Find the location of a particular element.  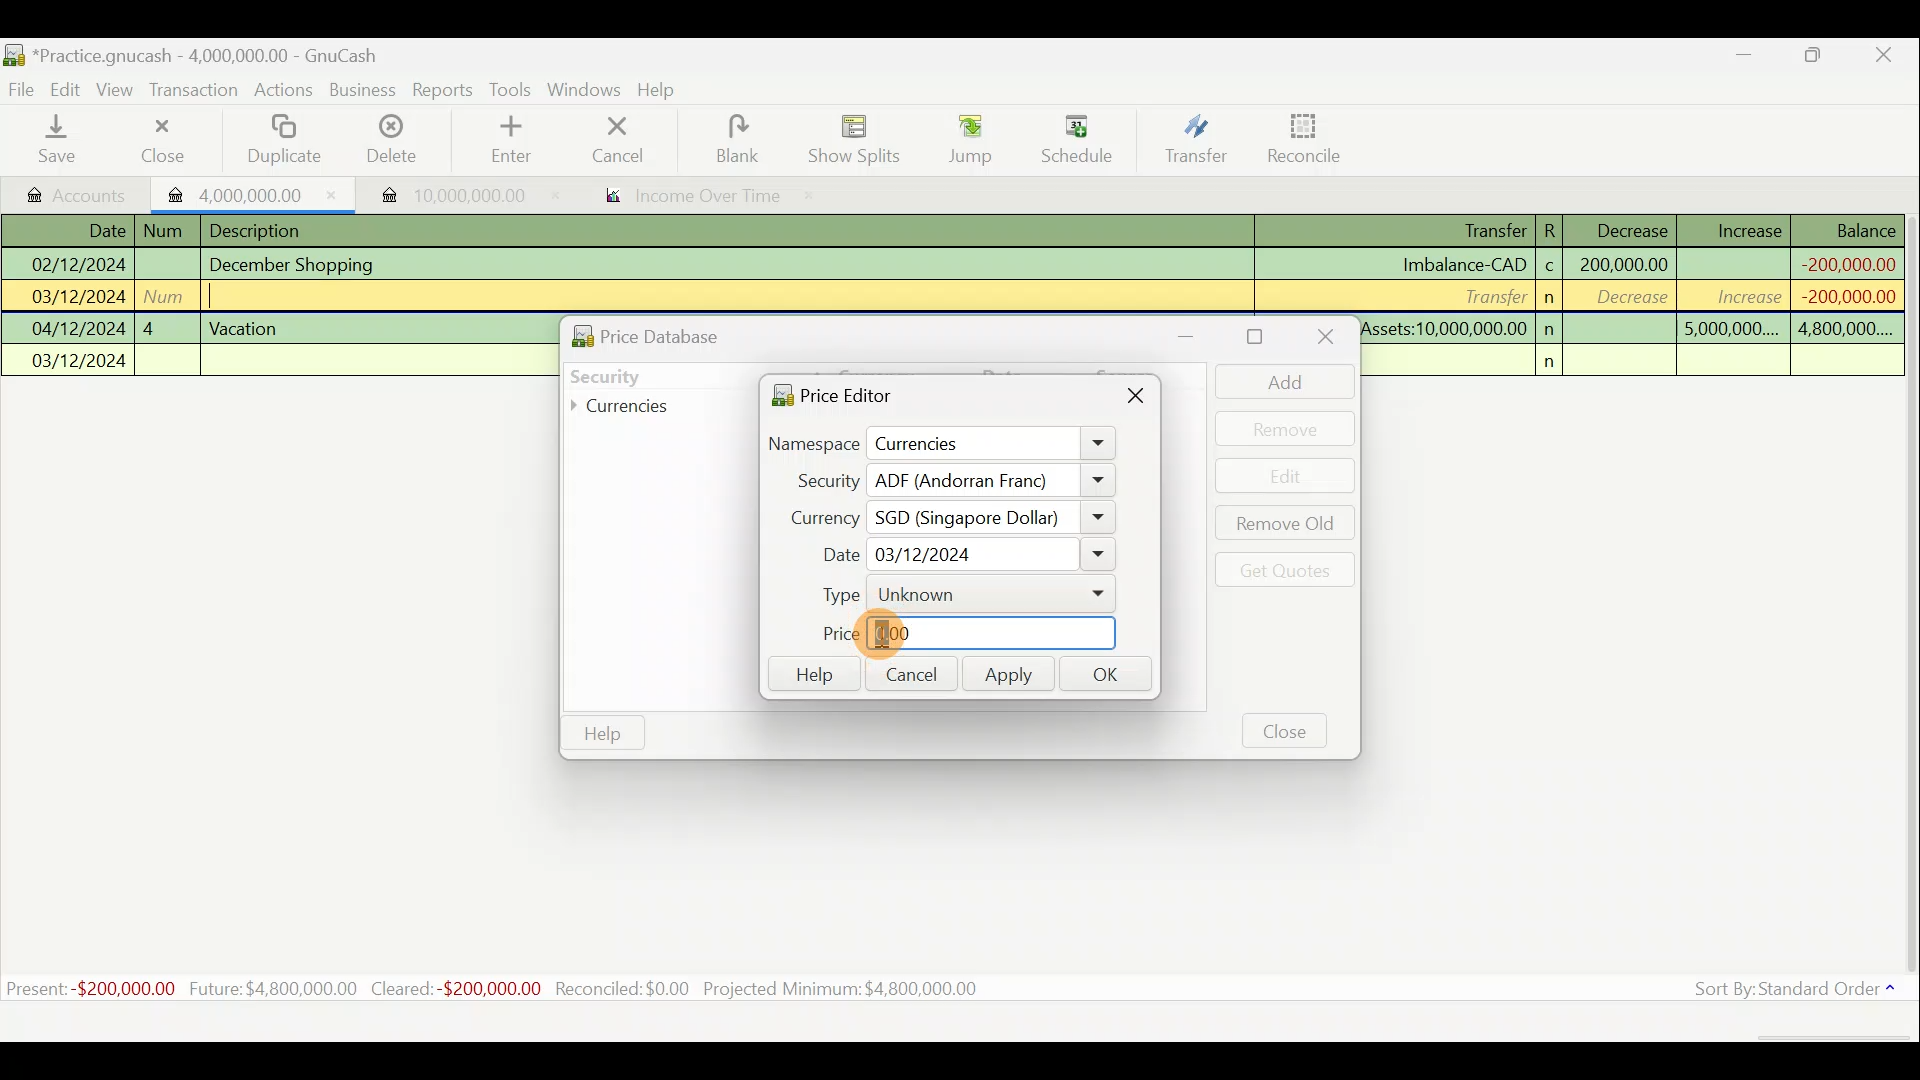

View is located at coordinates (121, 89).